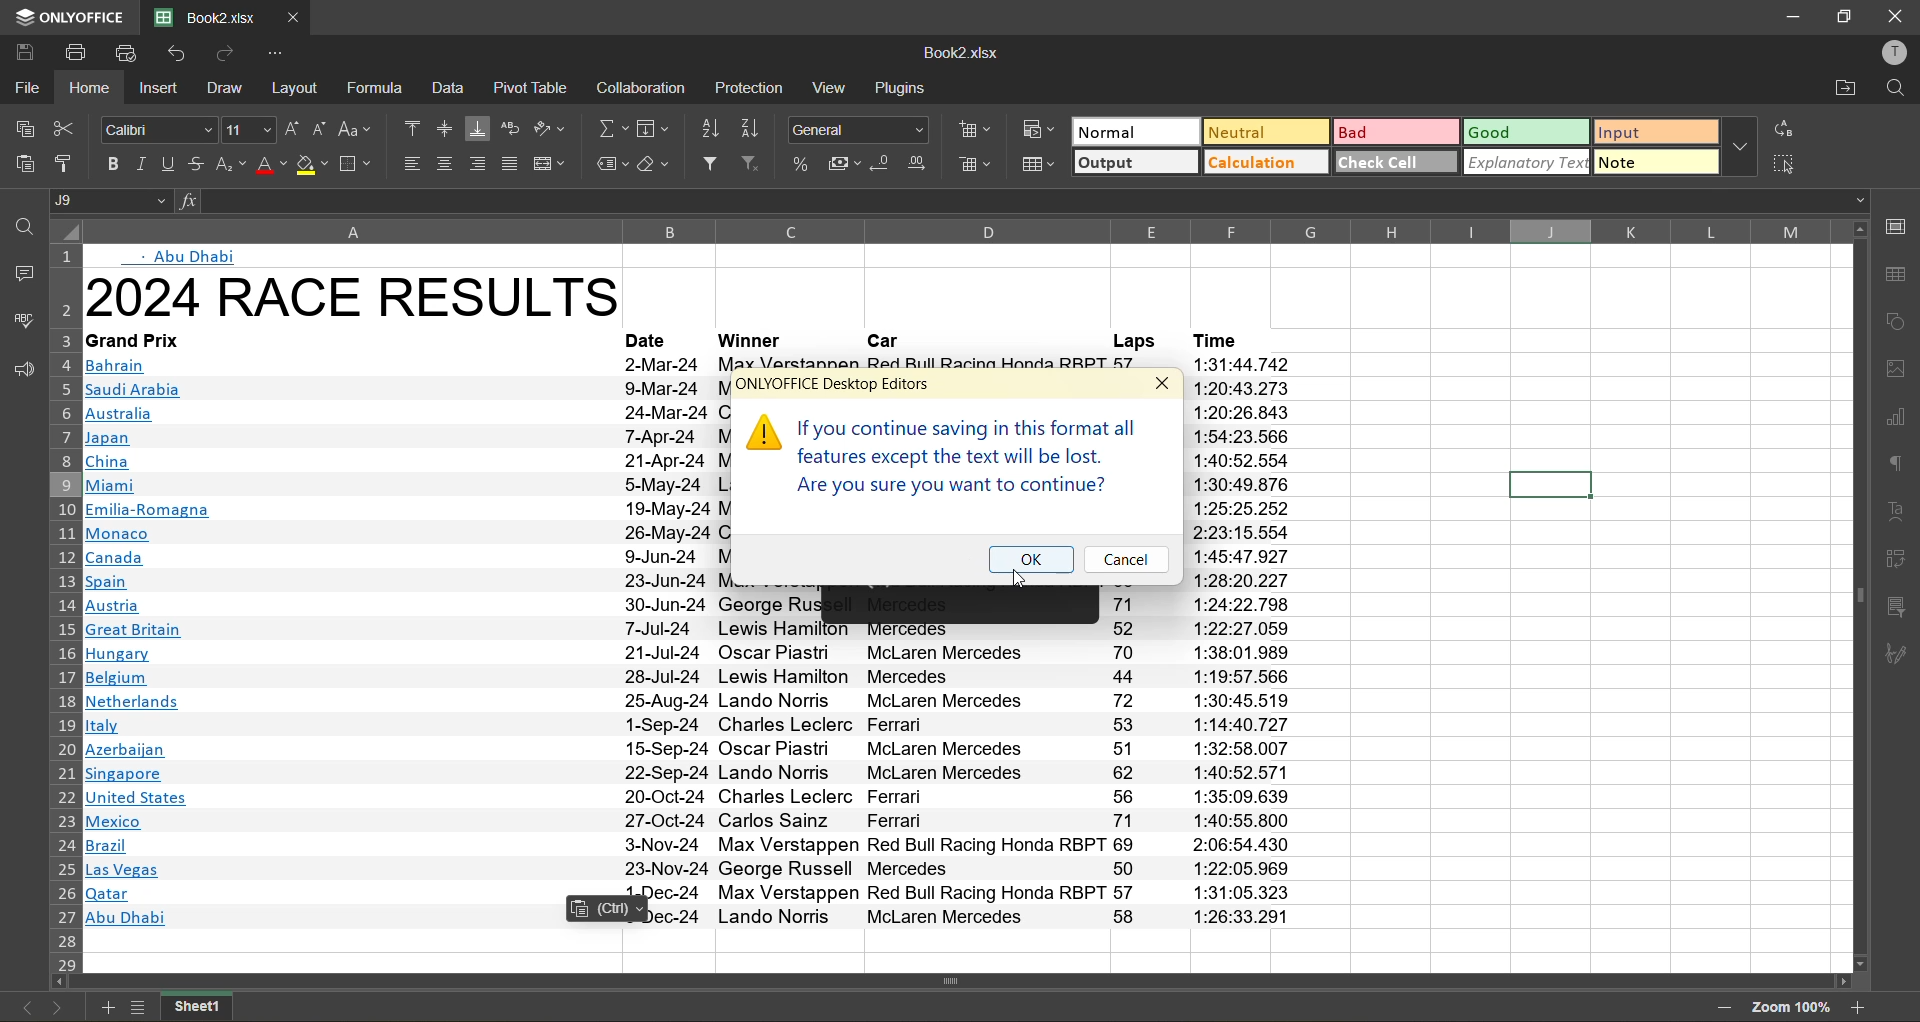 Image resolution: width=1920 pixels, height=1022 pixels. Describe the element at coordinates (1898, 228) in the screenshot. I see `call settings` at that location.